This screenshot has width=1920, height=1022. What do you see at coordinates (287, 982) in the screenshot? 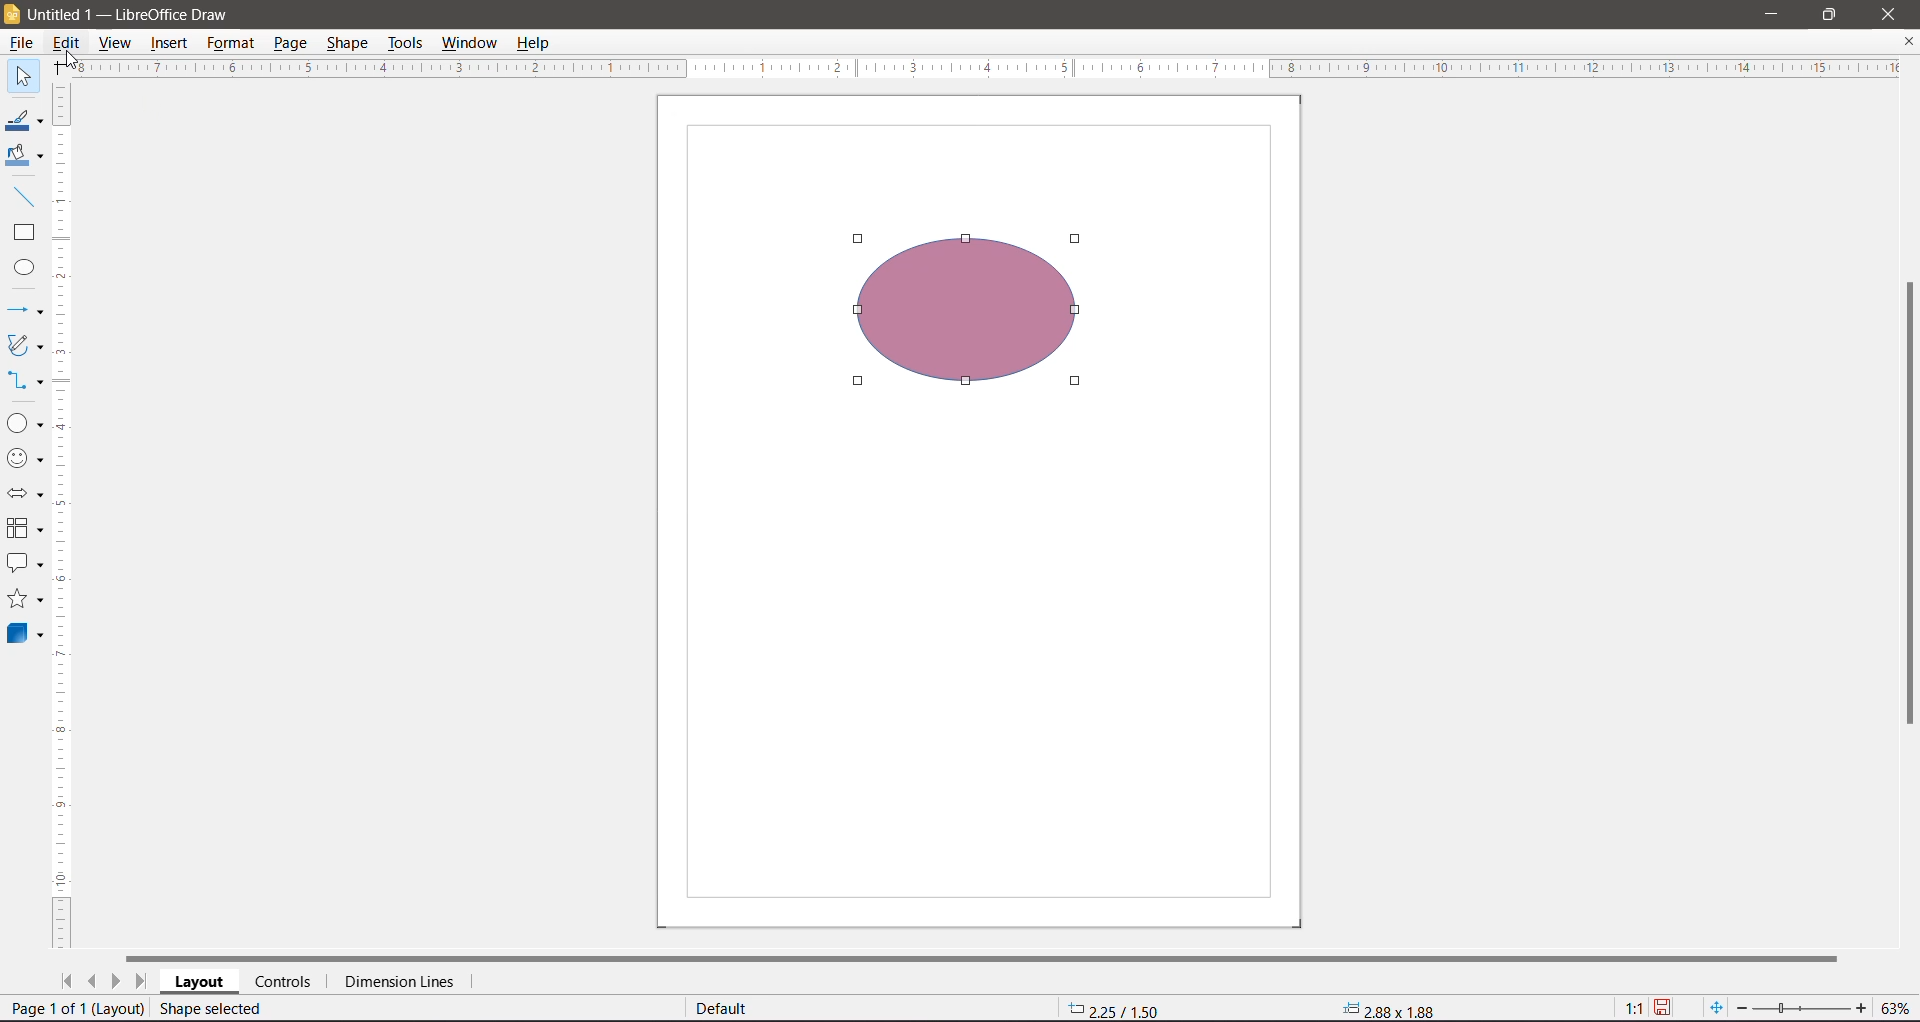
I see `Controls` at bounding box center [287, 982].